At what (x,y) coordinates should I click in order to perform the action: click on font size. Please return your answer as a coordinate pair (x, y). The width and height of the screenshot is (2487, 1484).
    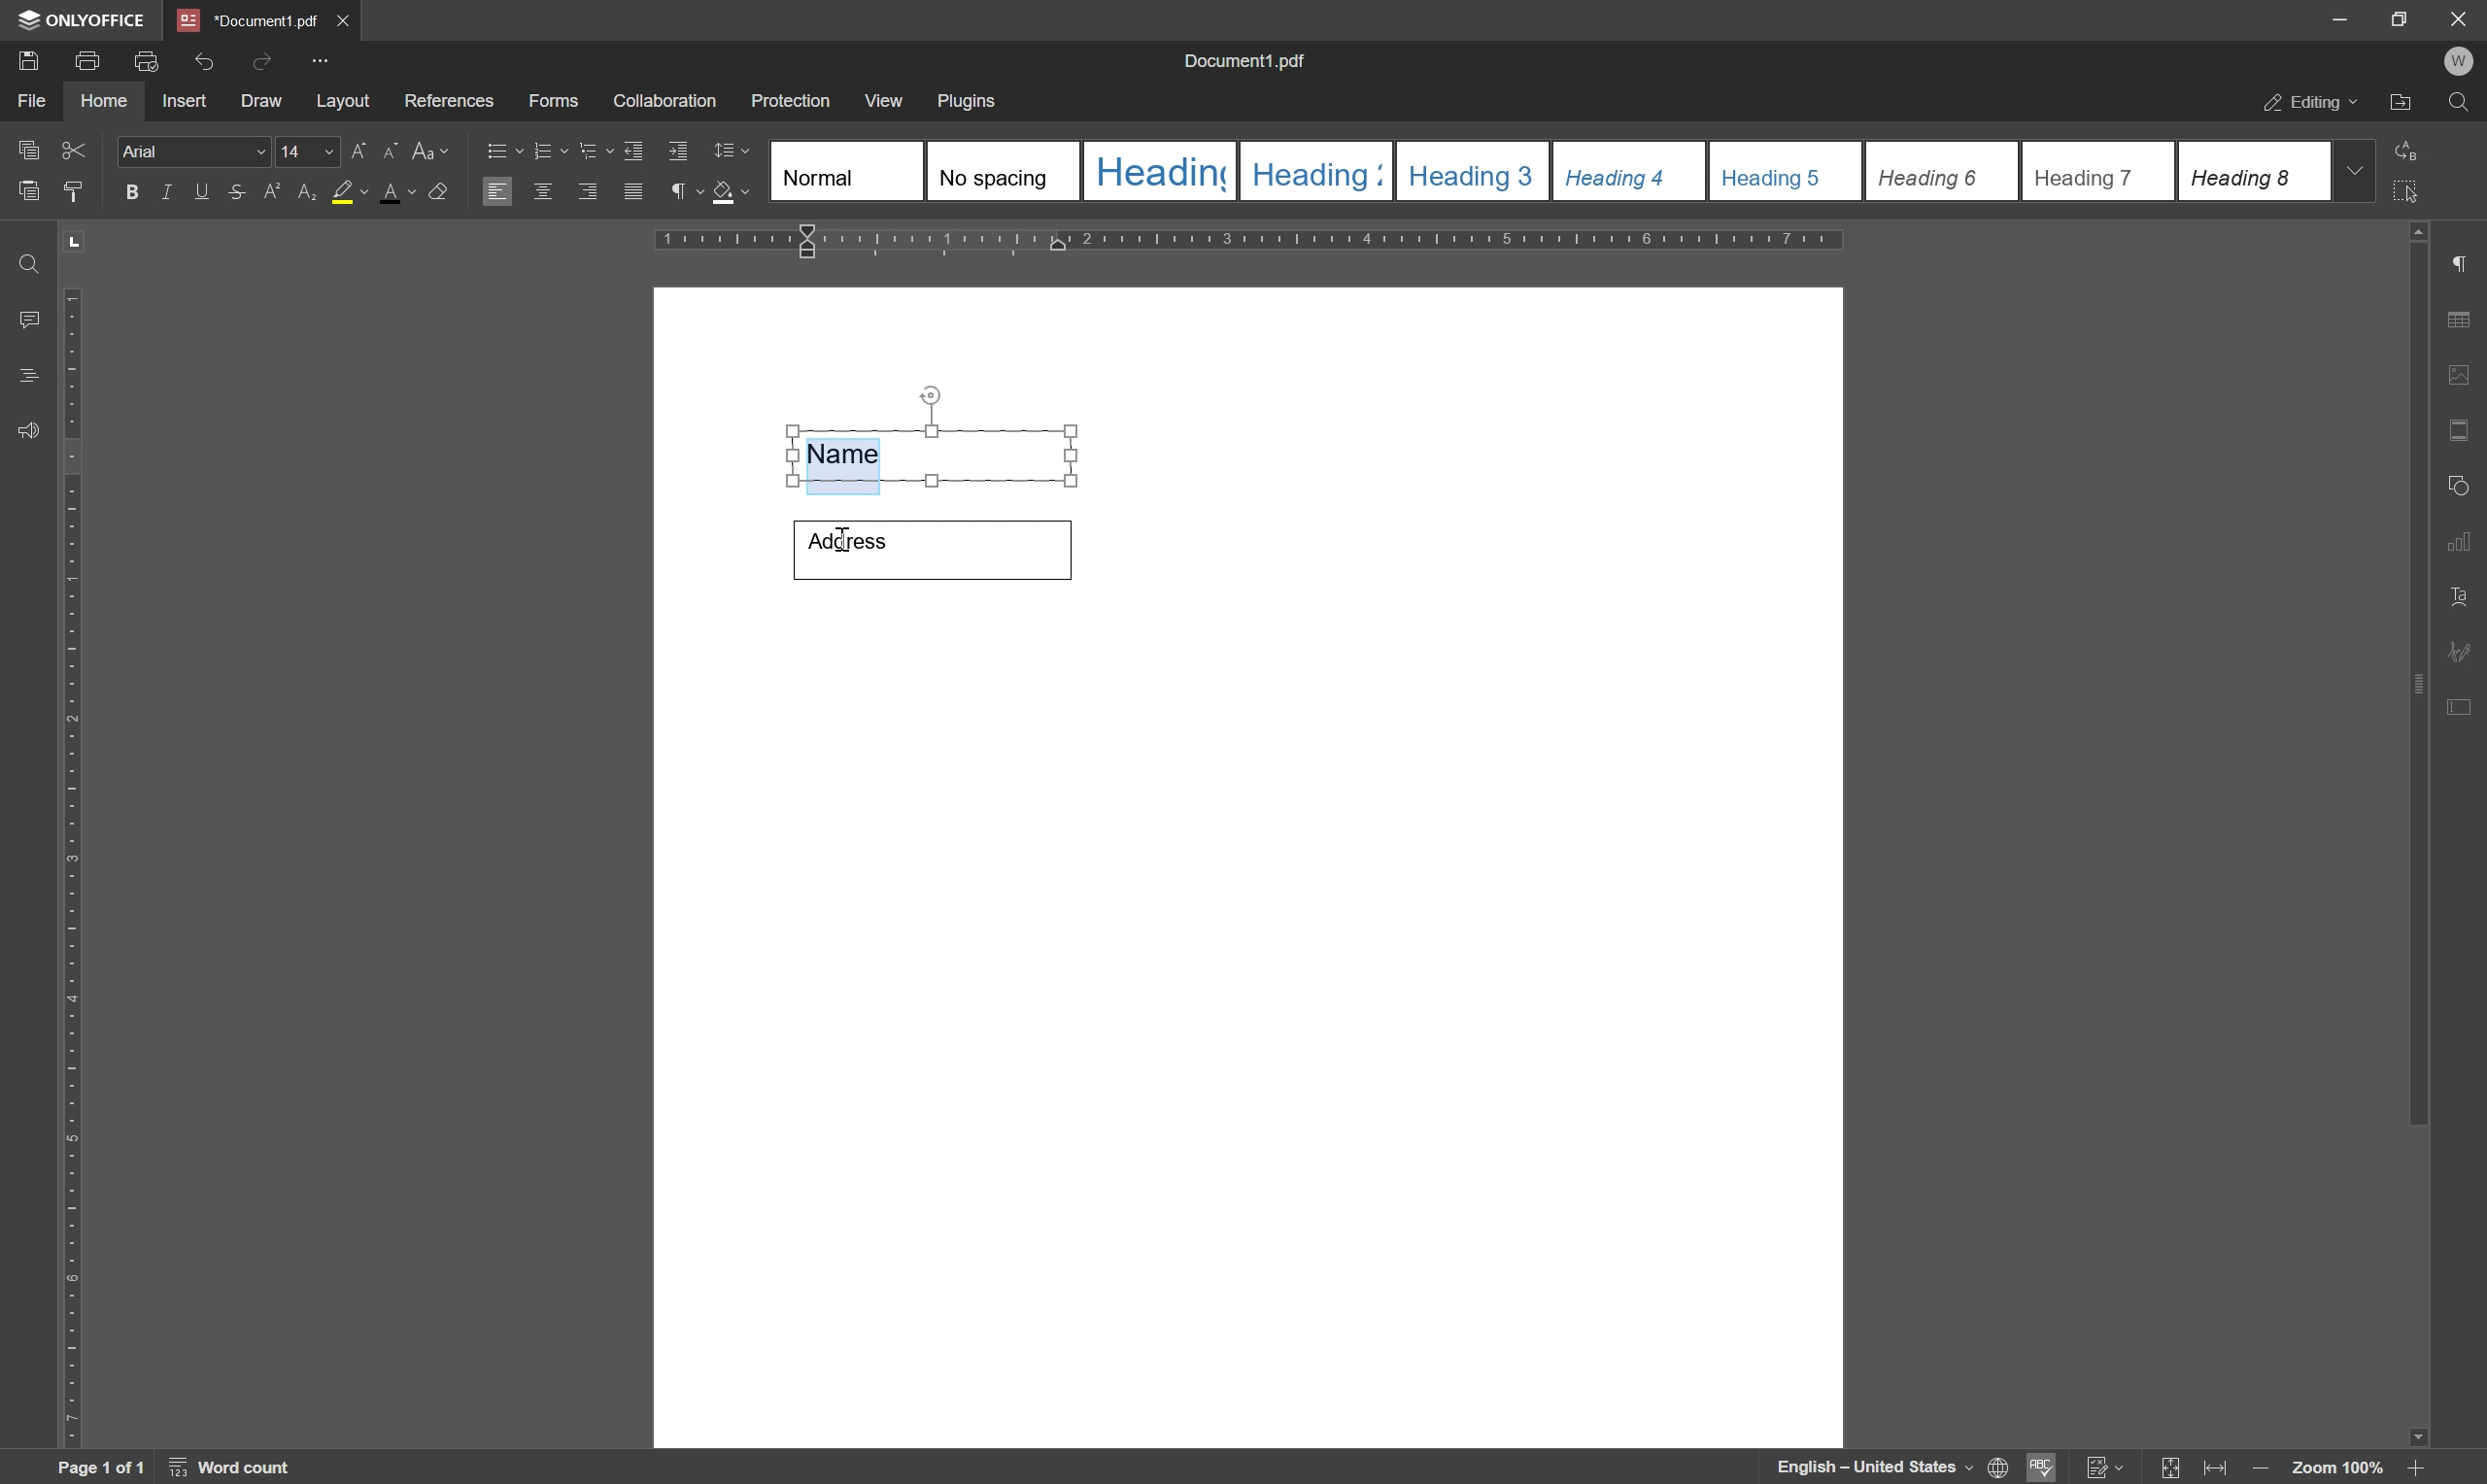
    Looking at the image, I should click on (403, 192).